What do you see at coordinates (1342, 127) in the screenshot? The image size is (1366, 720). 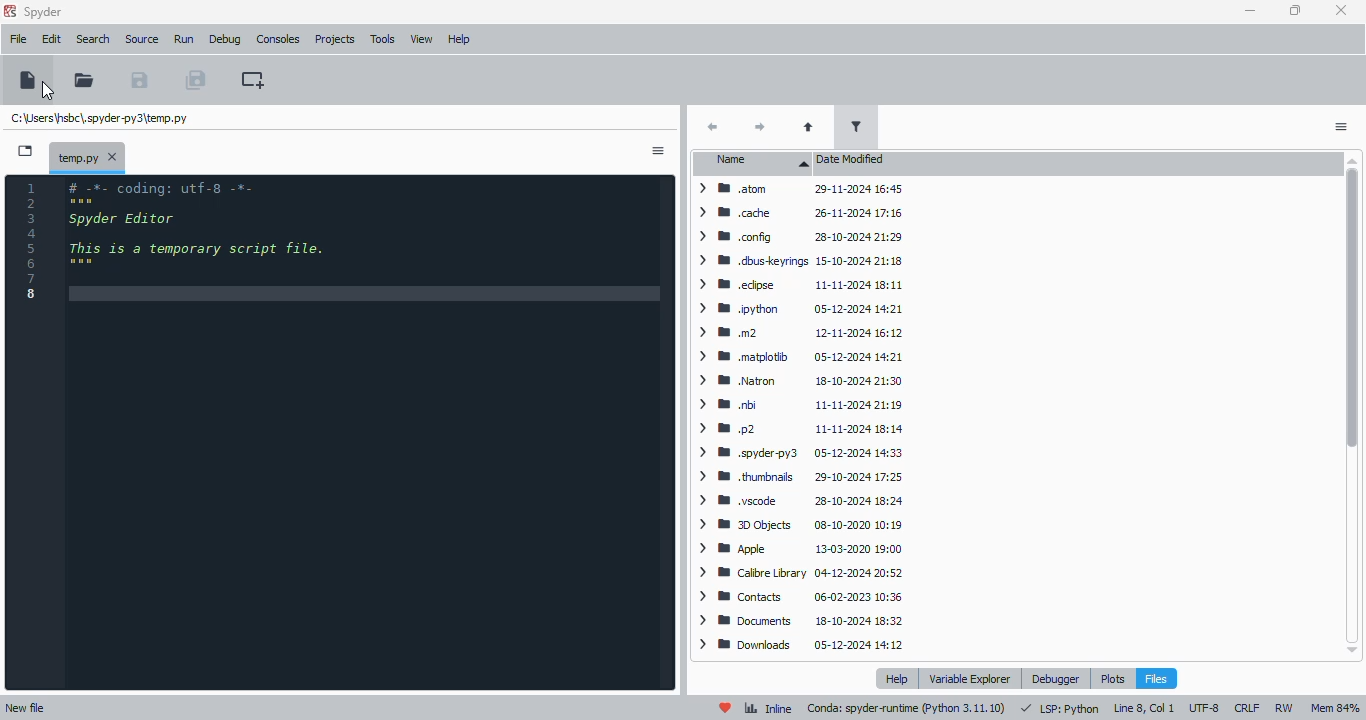 I see `options` at bounding box center [1342, 127].